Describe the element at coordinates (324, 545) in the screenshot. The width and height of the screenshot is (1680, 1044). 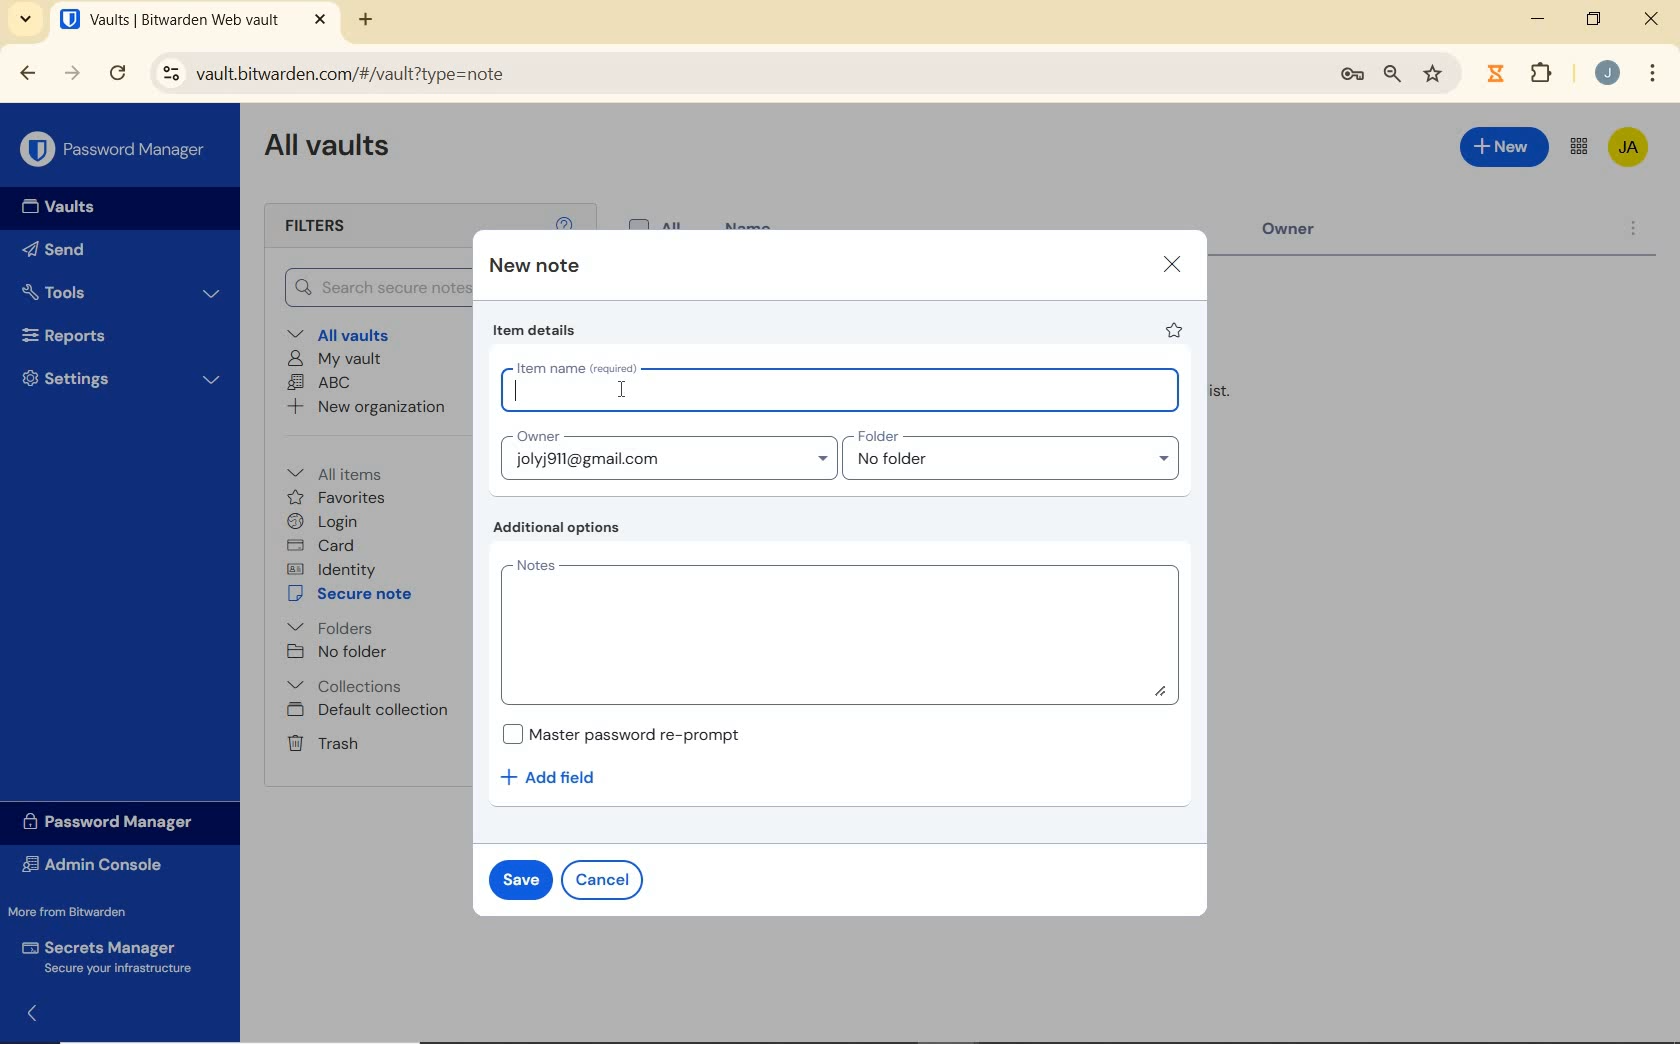
I see `card` at that location.